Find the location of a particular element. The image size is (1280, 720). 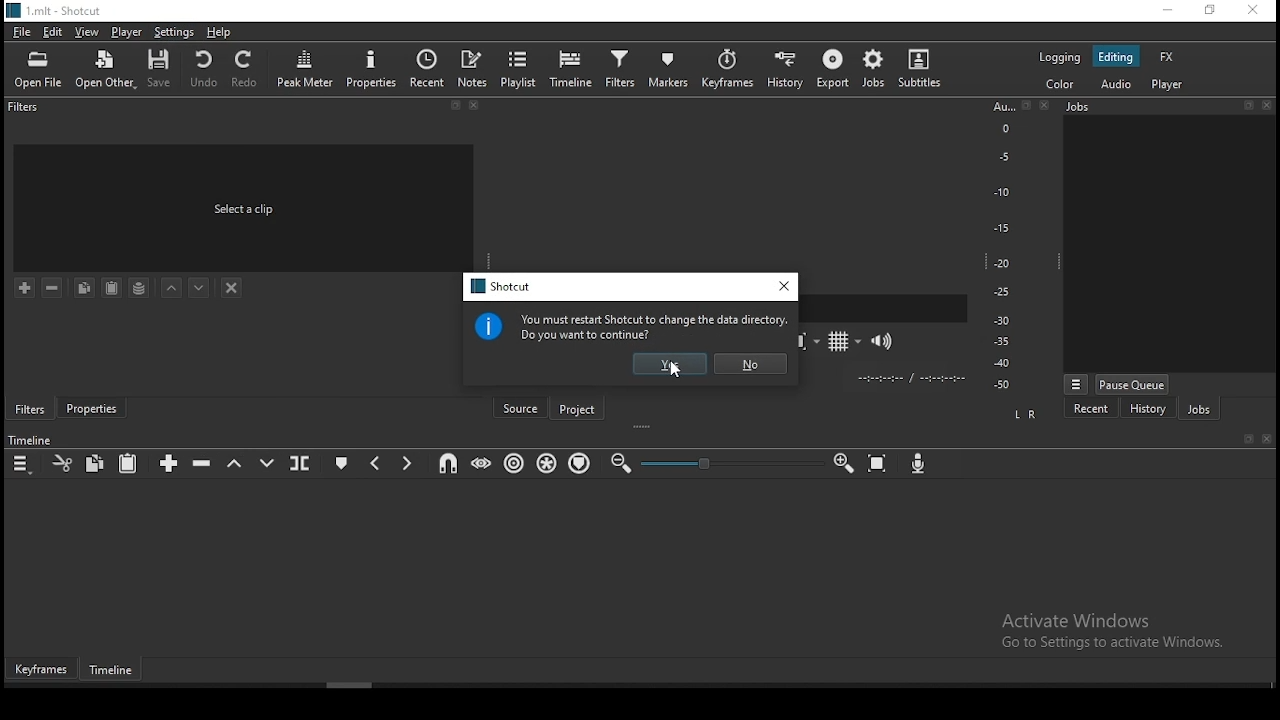

color is located at coordinates (1057, 85).